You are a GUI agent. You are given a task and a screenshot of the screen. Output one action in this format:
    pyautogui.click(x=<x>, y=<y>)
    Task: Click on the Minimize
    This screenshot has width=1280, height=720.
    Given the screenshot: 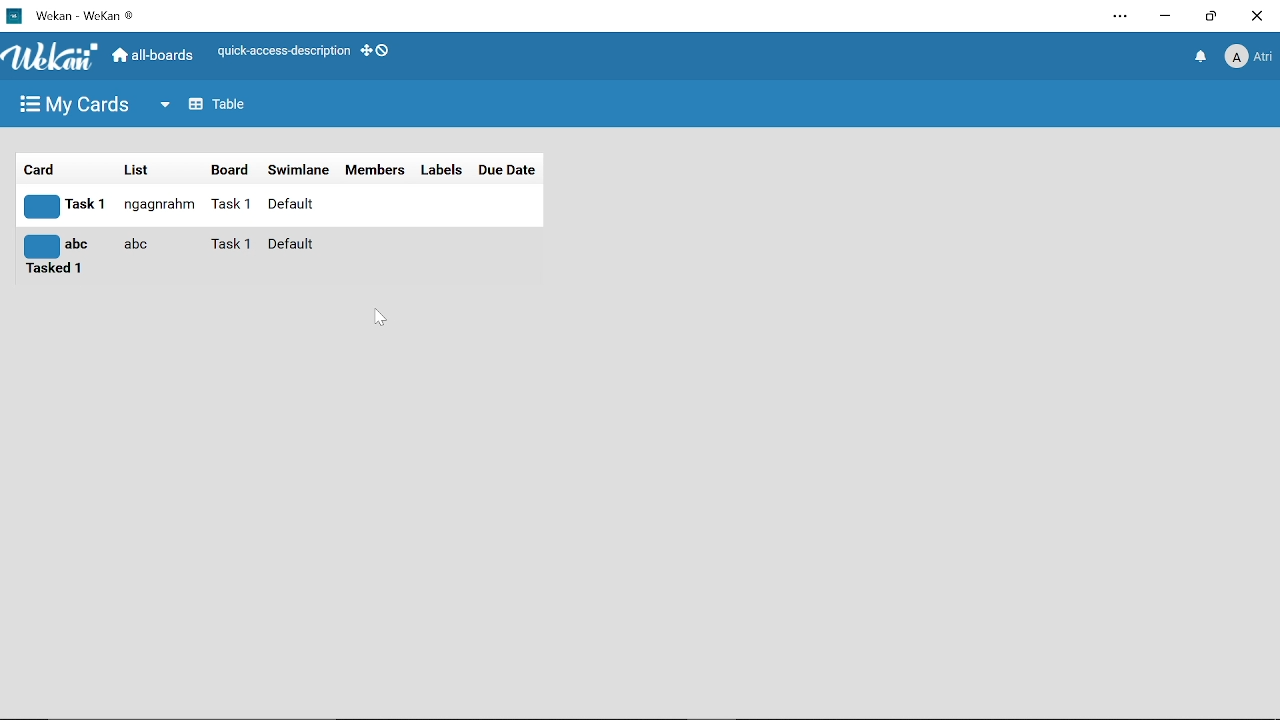 What is the action you would take?
    pyautogui.click(x=1165, y=19)
    